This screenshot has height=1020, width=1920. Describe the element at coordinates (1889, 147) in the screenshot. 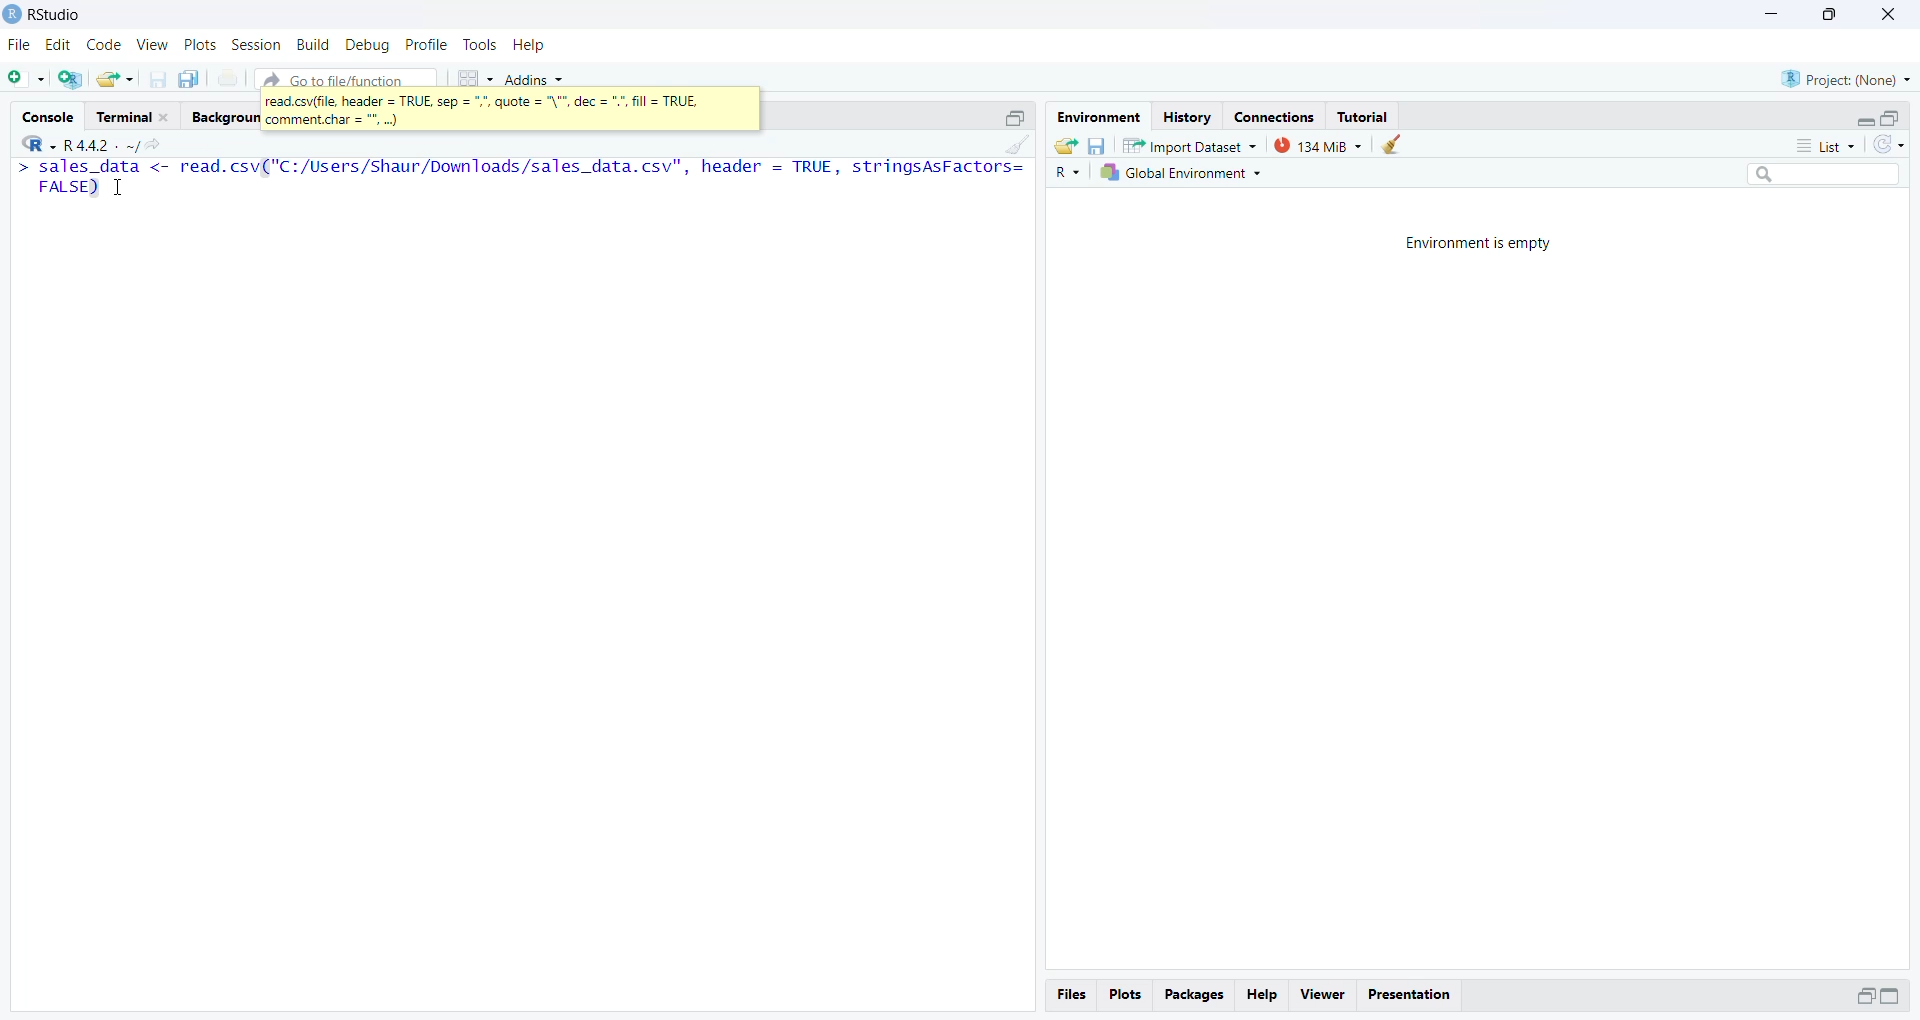

I see `Refresh the list in the Environment` at that location.